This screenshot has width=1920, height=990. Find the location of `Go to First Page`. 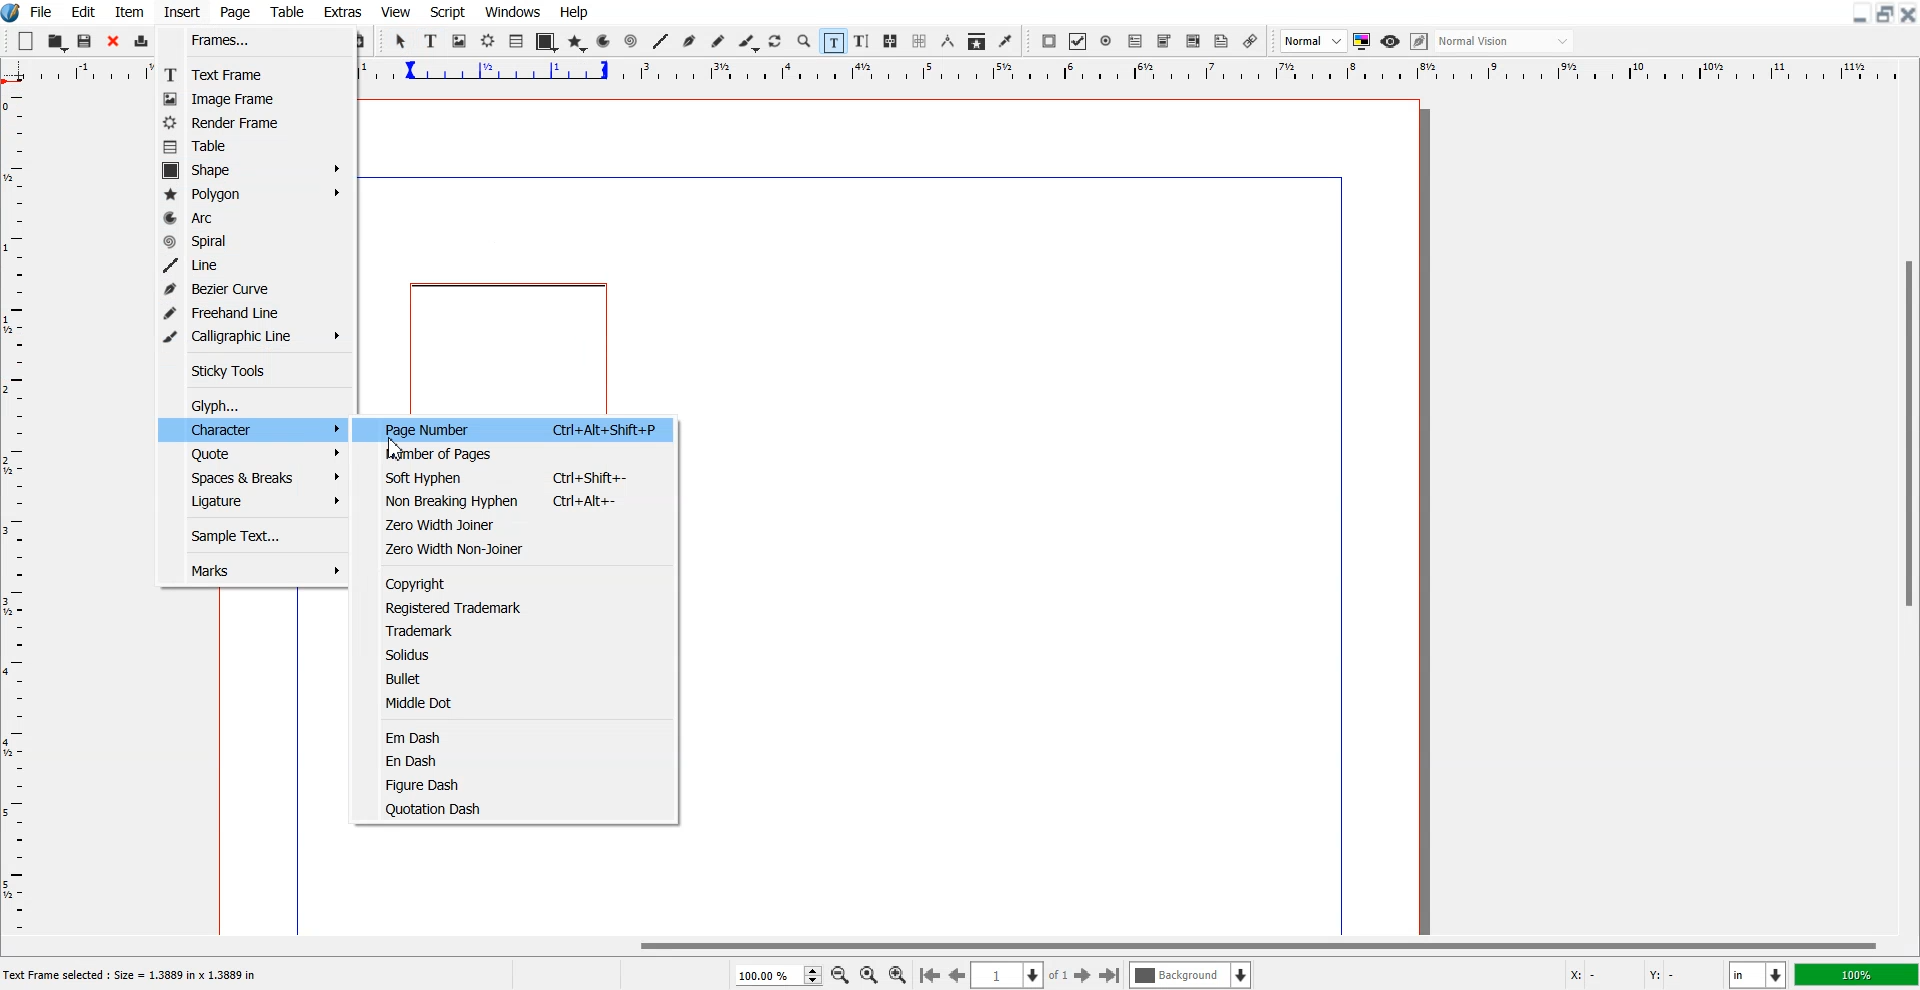

Go to First Page is located at coordinates (929, 974).